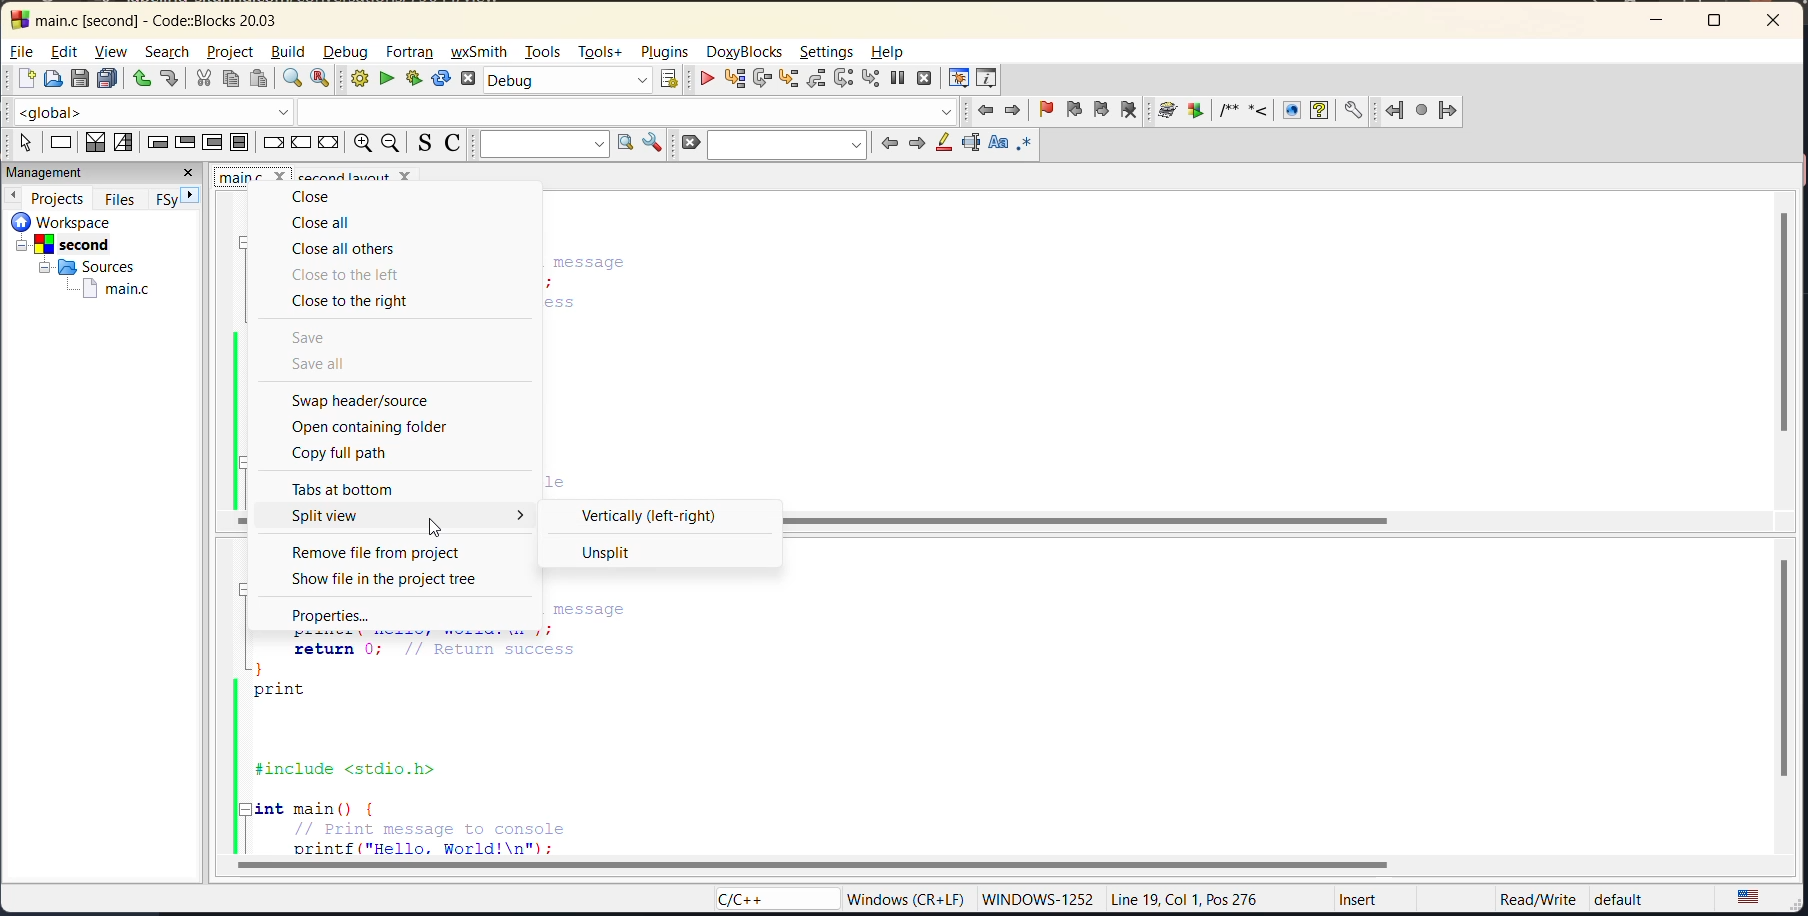 This screenshot has height=916, width=1808. What do you see at coordinates (314, 338) in the screenshot?
I see `save` at bounding box center [314, 338].